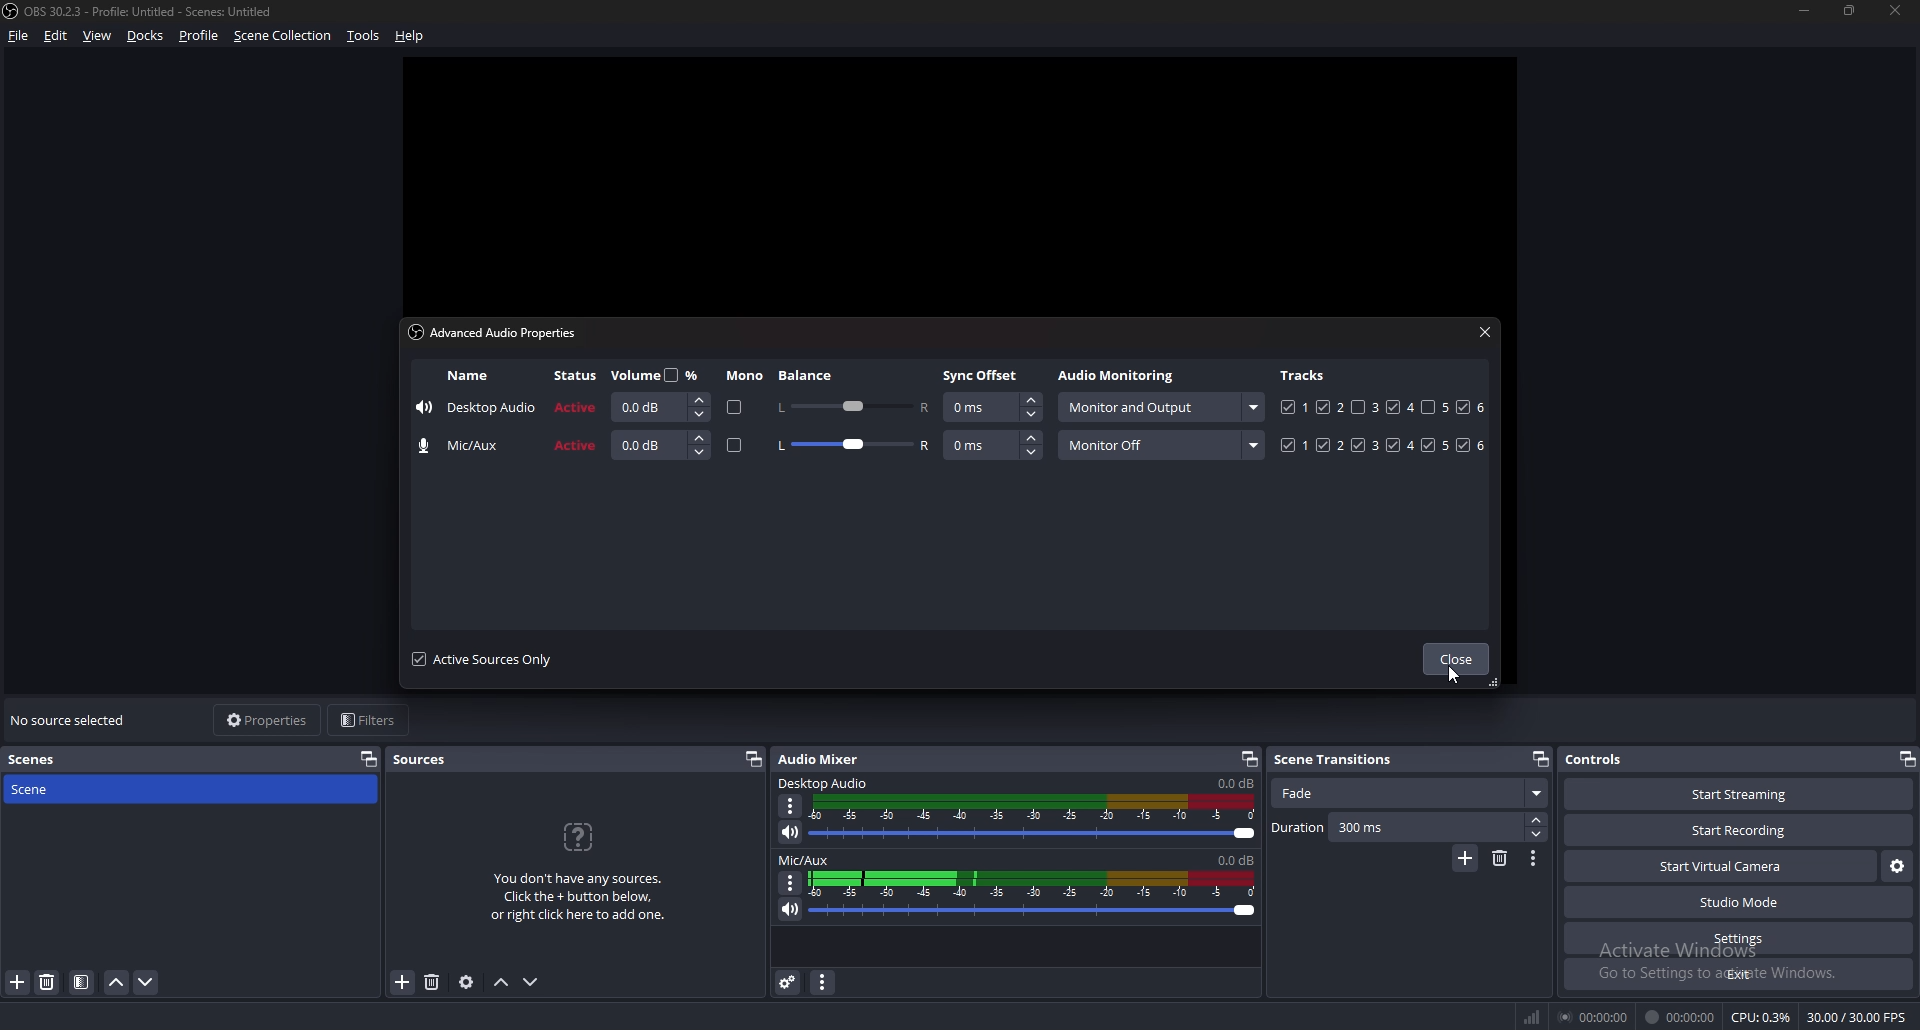  What do you see at coordinates (434, 981) in the screenshot?
I see `delete source` at bounding box center [434, 981].